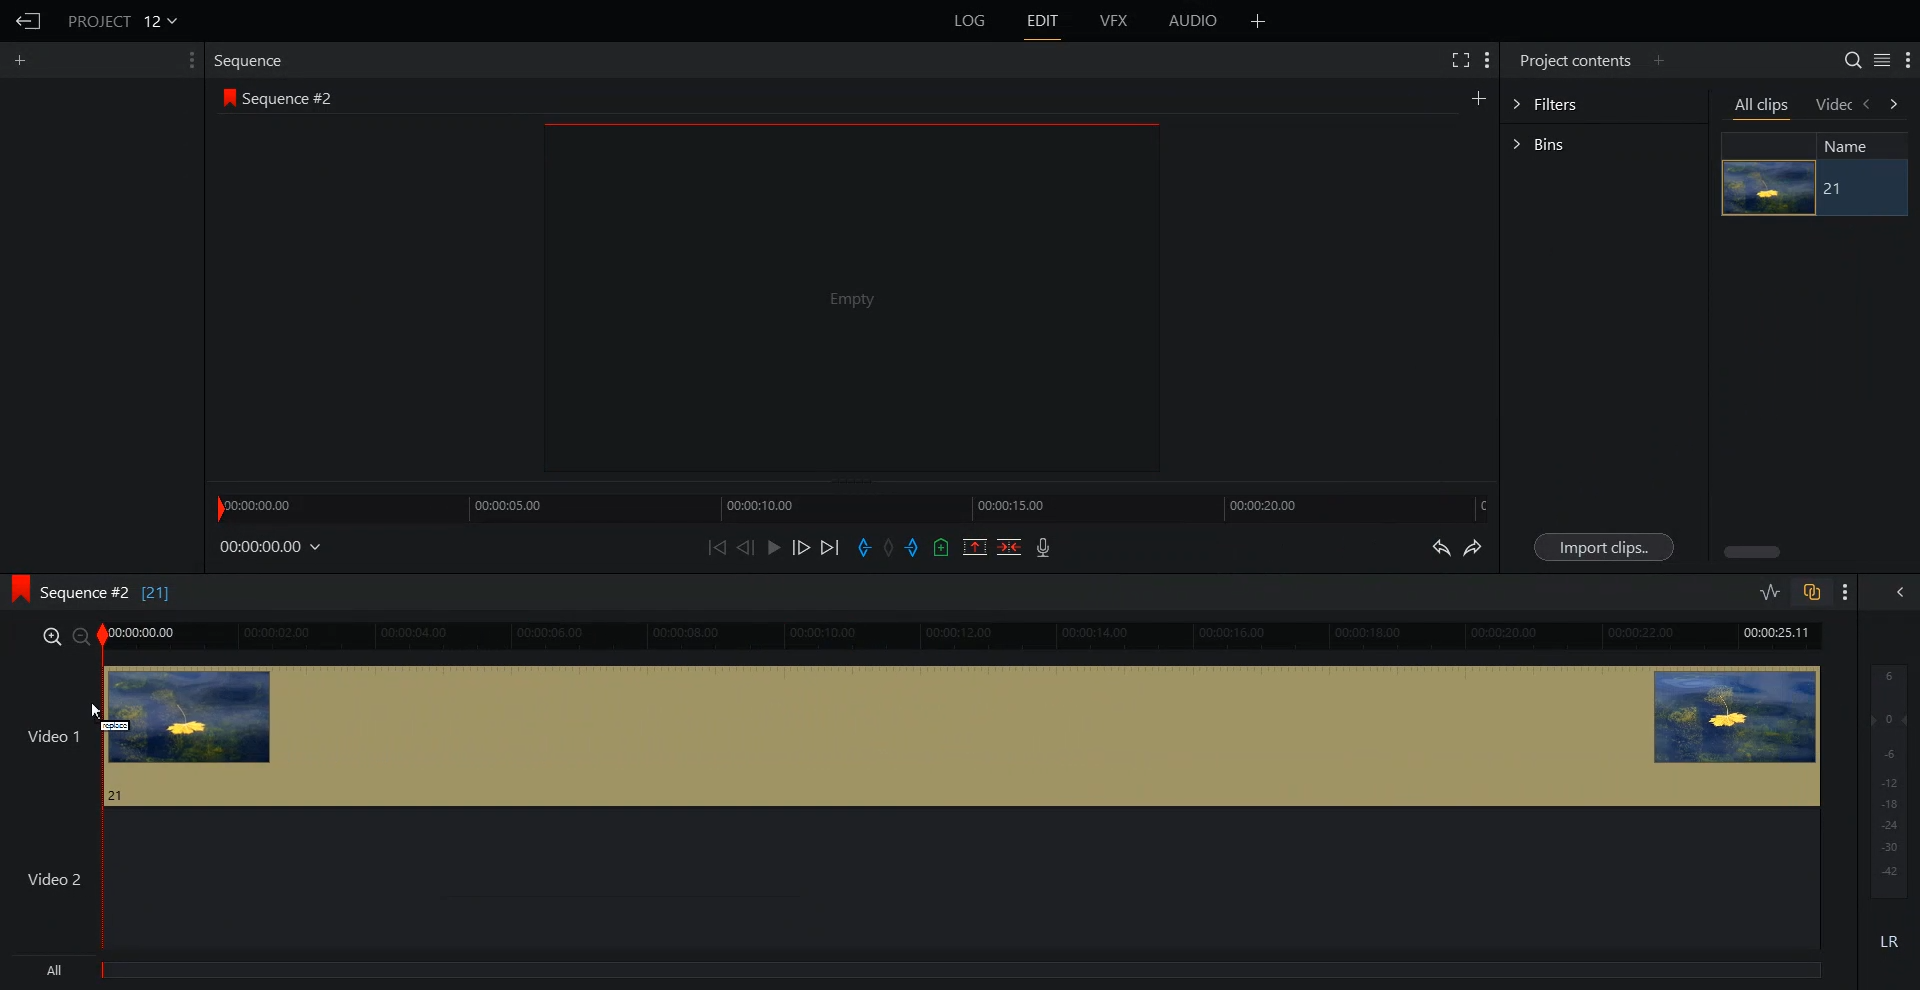 The image size is (1920, 990). I want to click on Sequence, so click(254, 61).